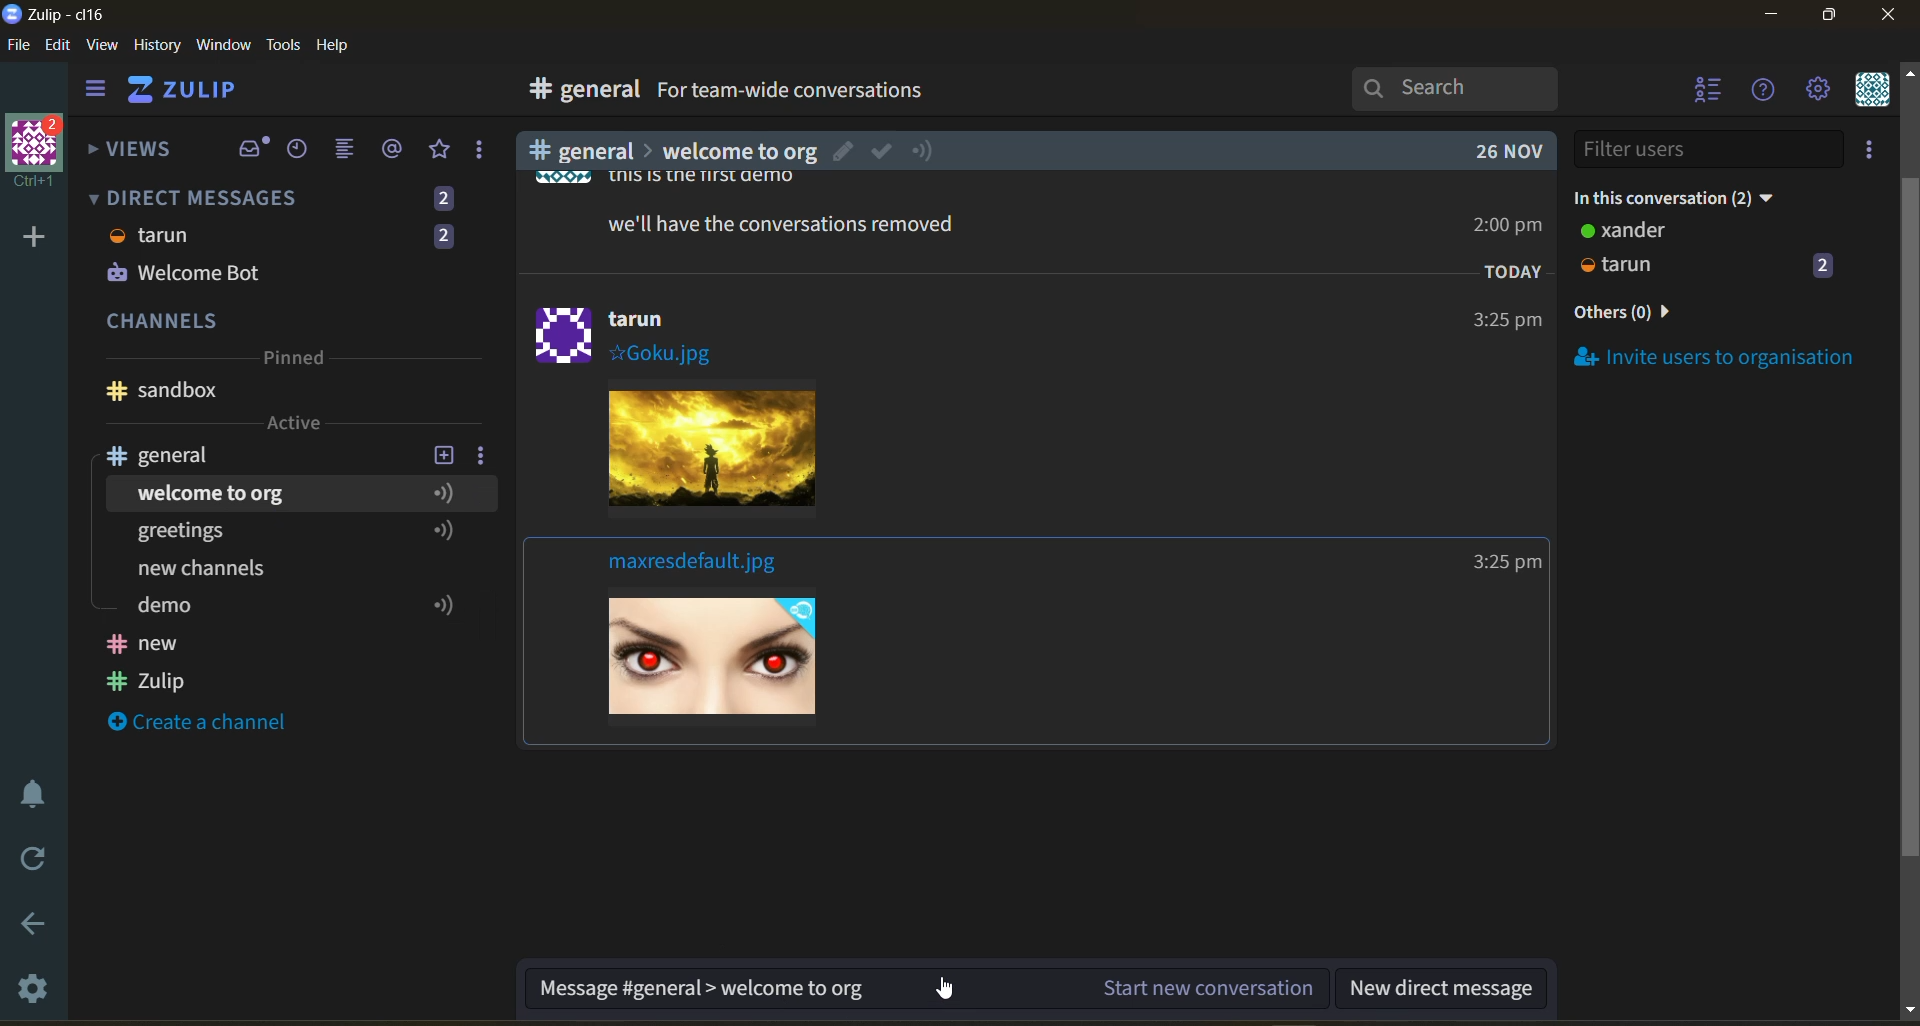 This screenshot has width=1920, height=1026. What do you see at coordinates (1473, 88) in the screenshot?
I see `search` at bounding box center [1473, 88].